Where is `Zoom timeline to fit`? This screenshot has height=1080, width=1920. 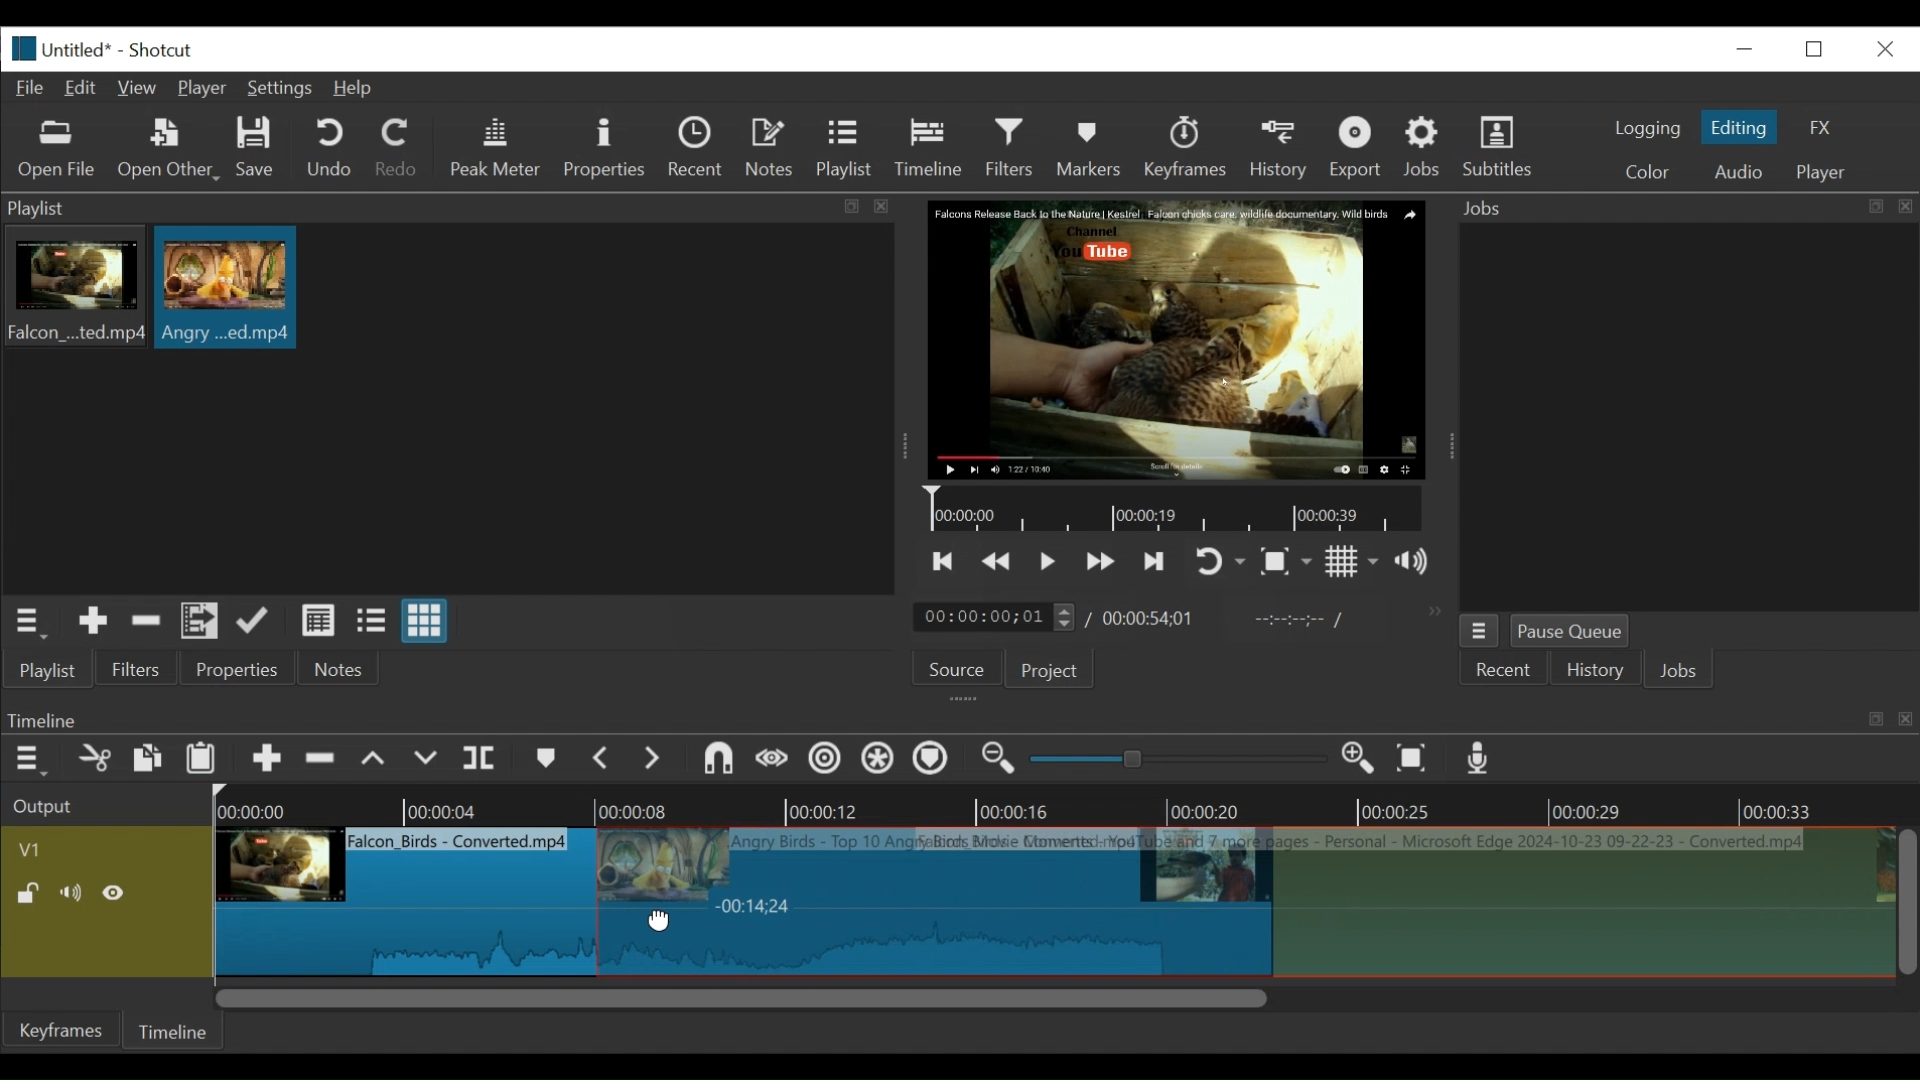 Zoom timeline to fit is located at coordinates (1417, 760).